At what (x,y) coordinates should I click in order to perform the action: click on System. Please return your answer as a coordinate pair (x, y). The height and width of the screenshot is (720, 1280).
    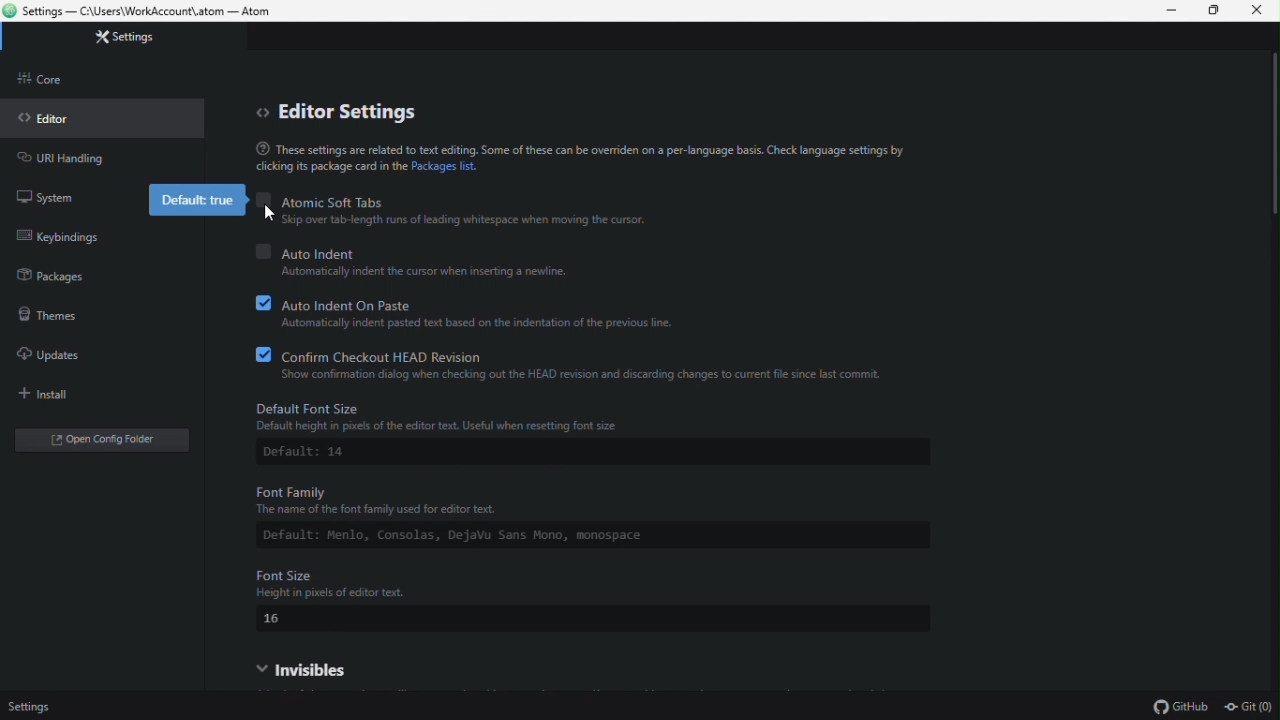
    Looking at the image, I should click on (50, 201).